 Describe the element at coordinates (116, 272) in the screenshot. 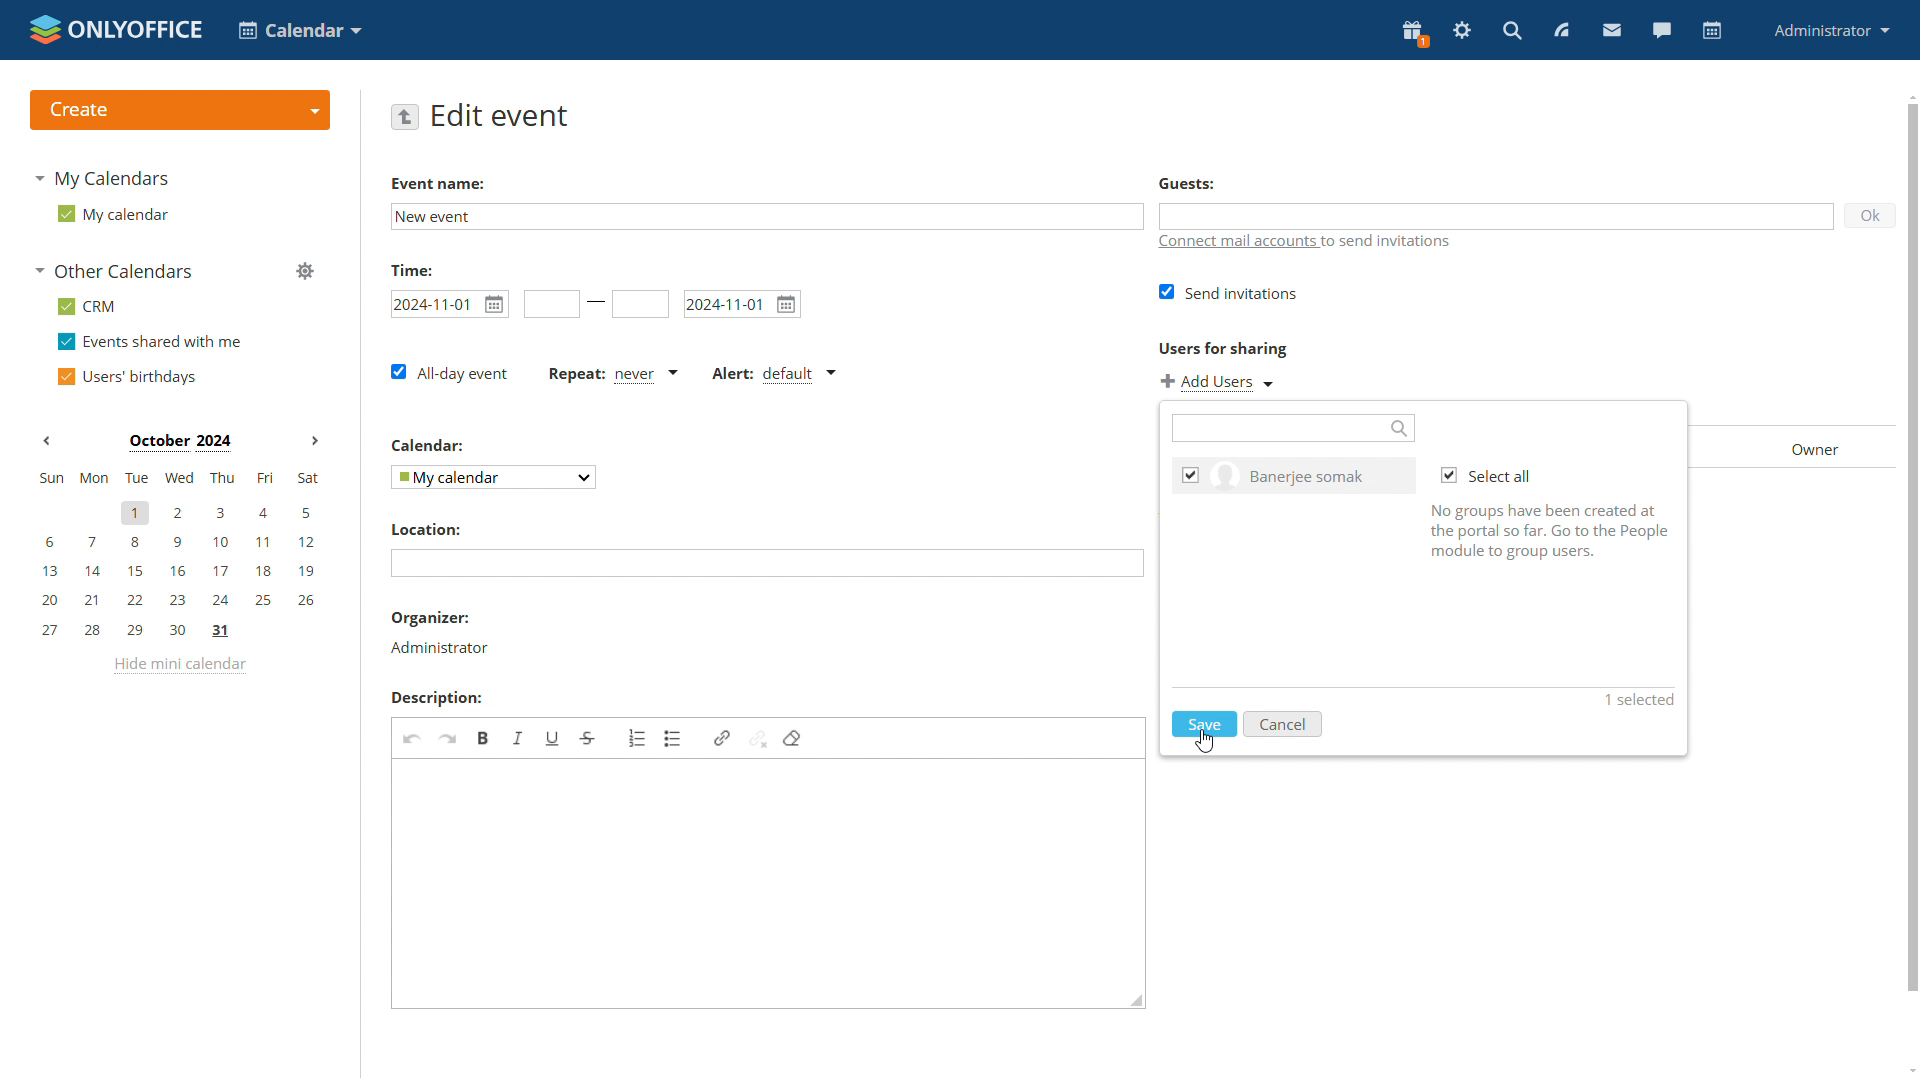

I see `other calendars` at that location.